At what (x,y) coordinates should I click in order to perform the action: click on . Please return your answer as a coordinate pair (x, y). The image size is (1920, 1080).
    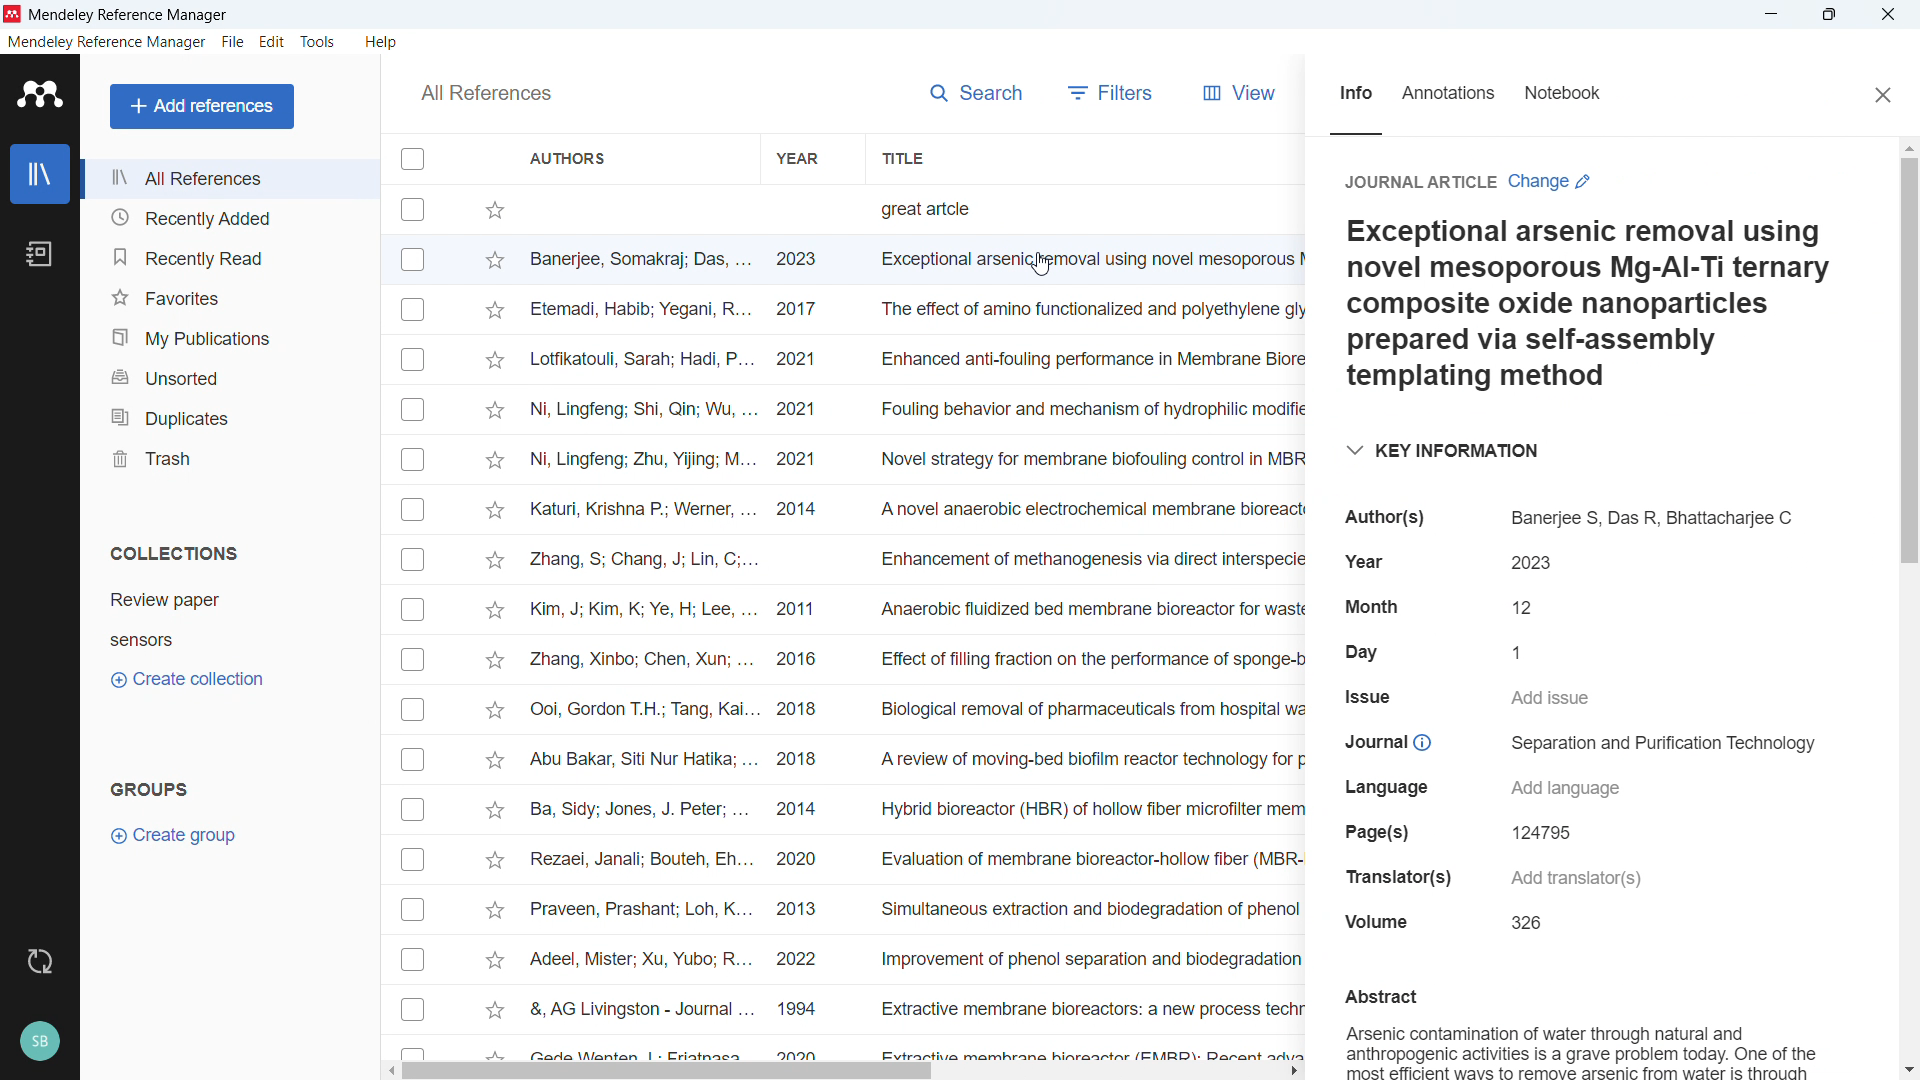
    Looking at the image, I should click on (40, 963).